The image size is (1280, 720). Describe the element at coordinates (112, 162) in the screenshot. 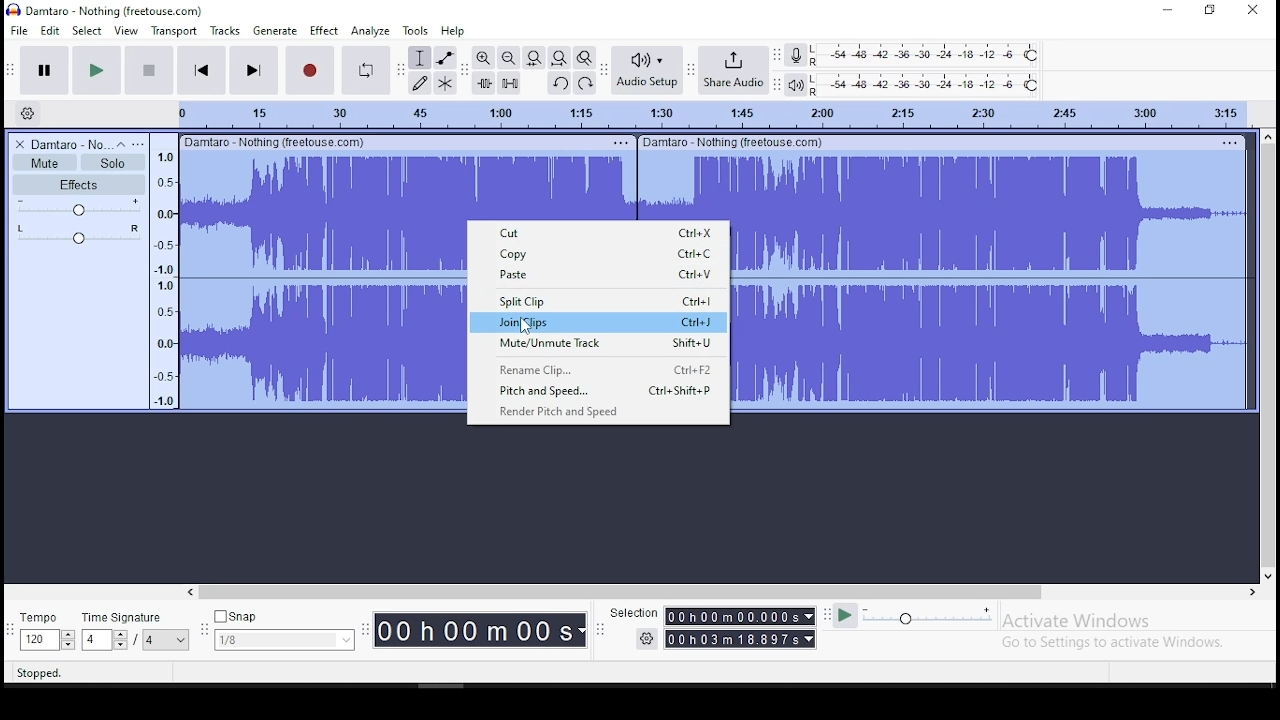

I see `solo` at that location.